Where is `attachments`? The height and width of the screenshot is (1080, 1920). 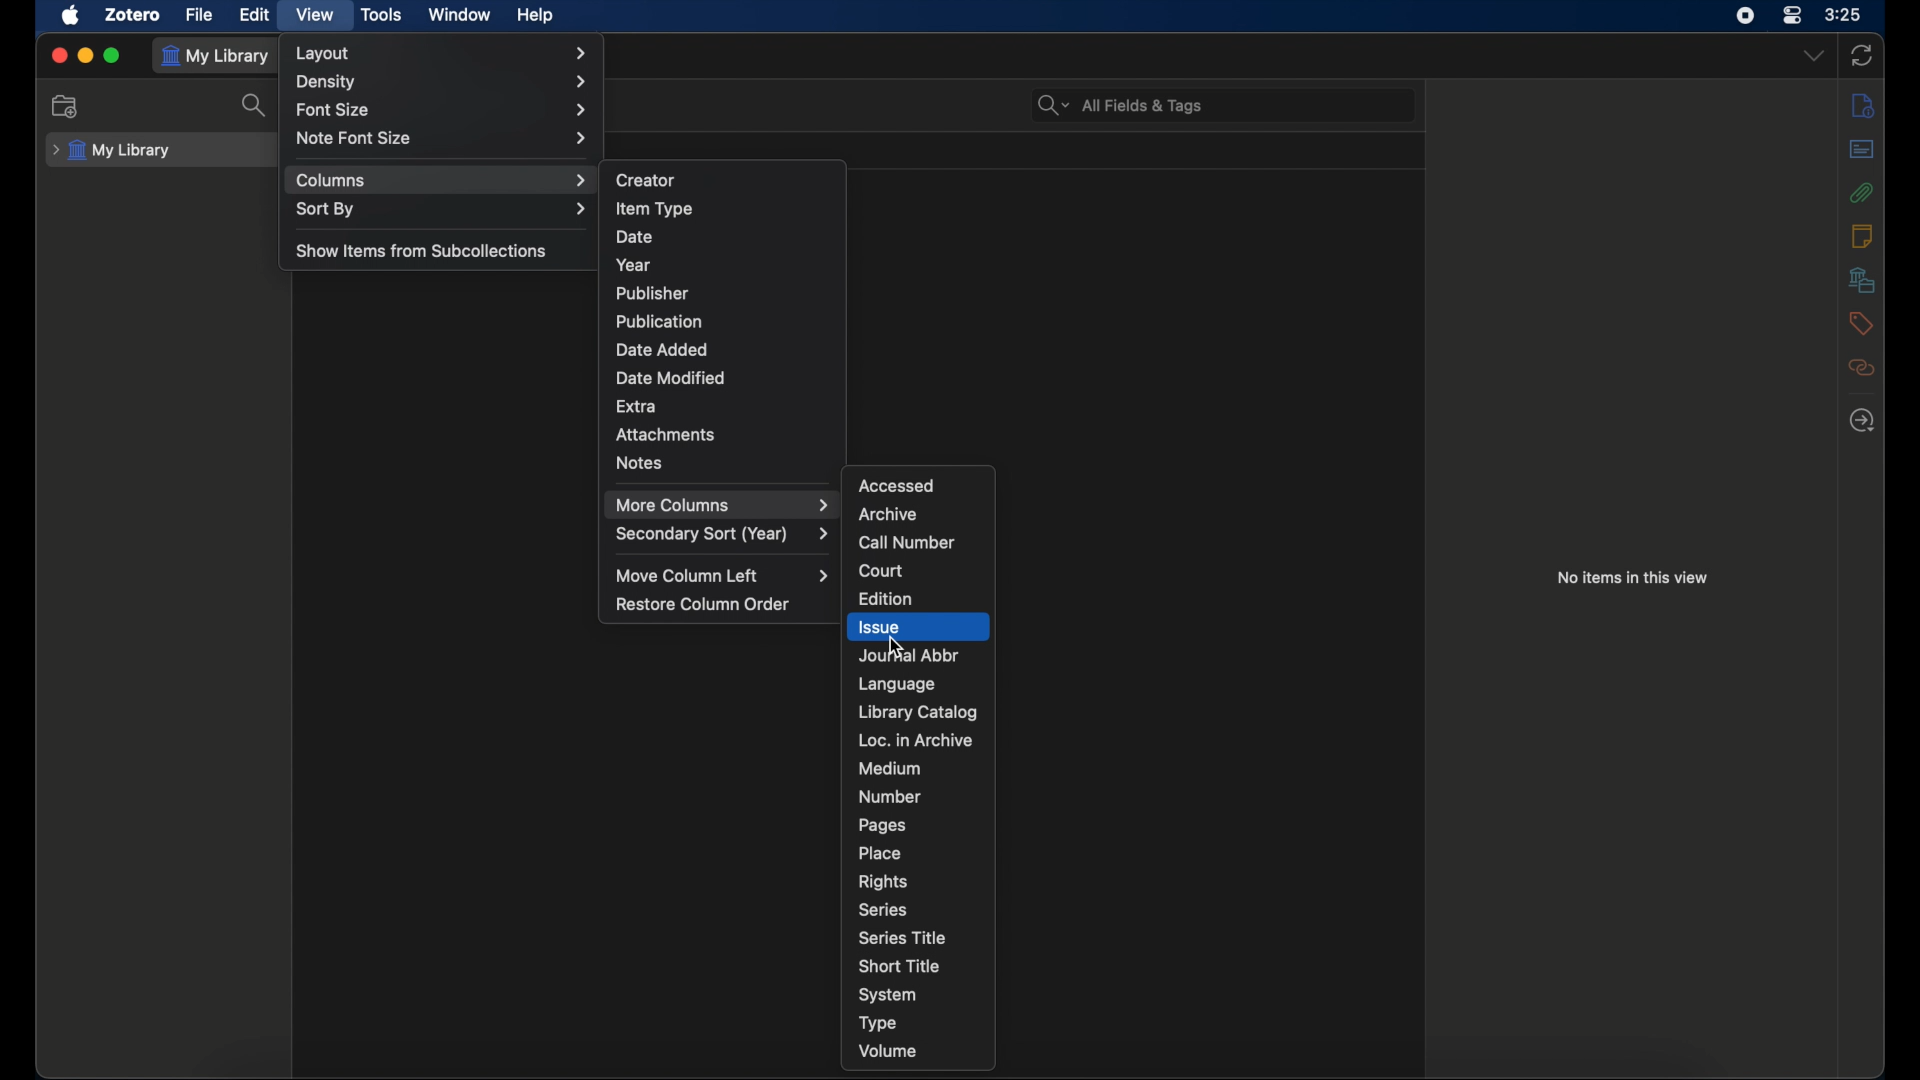 attachments is located at coordinates (1859, 192).